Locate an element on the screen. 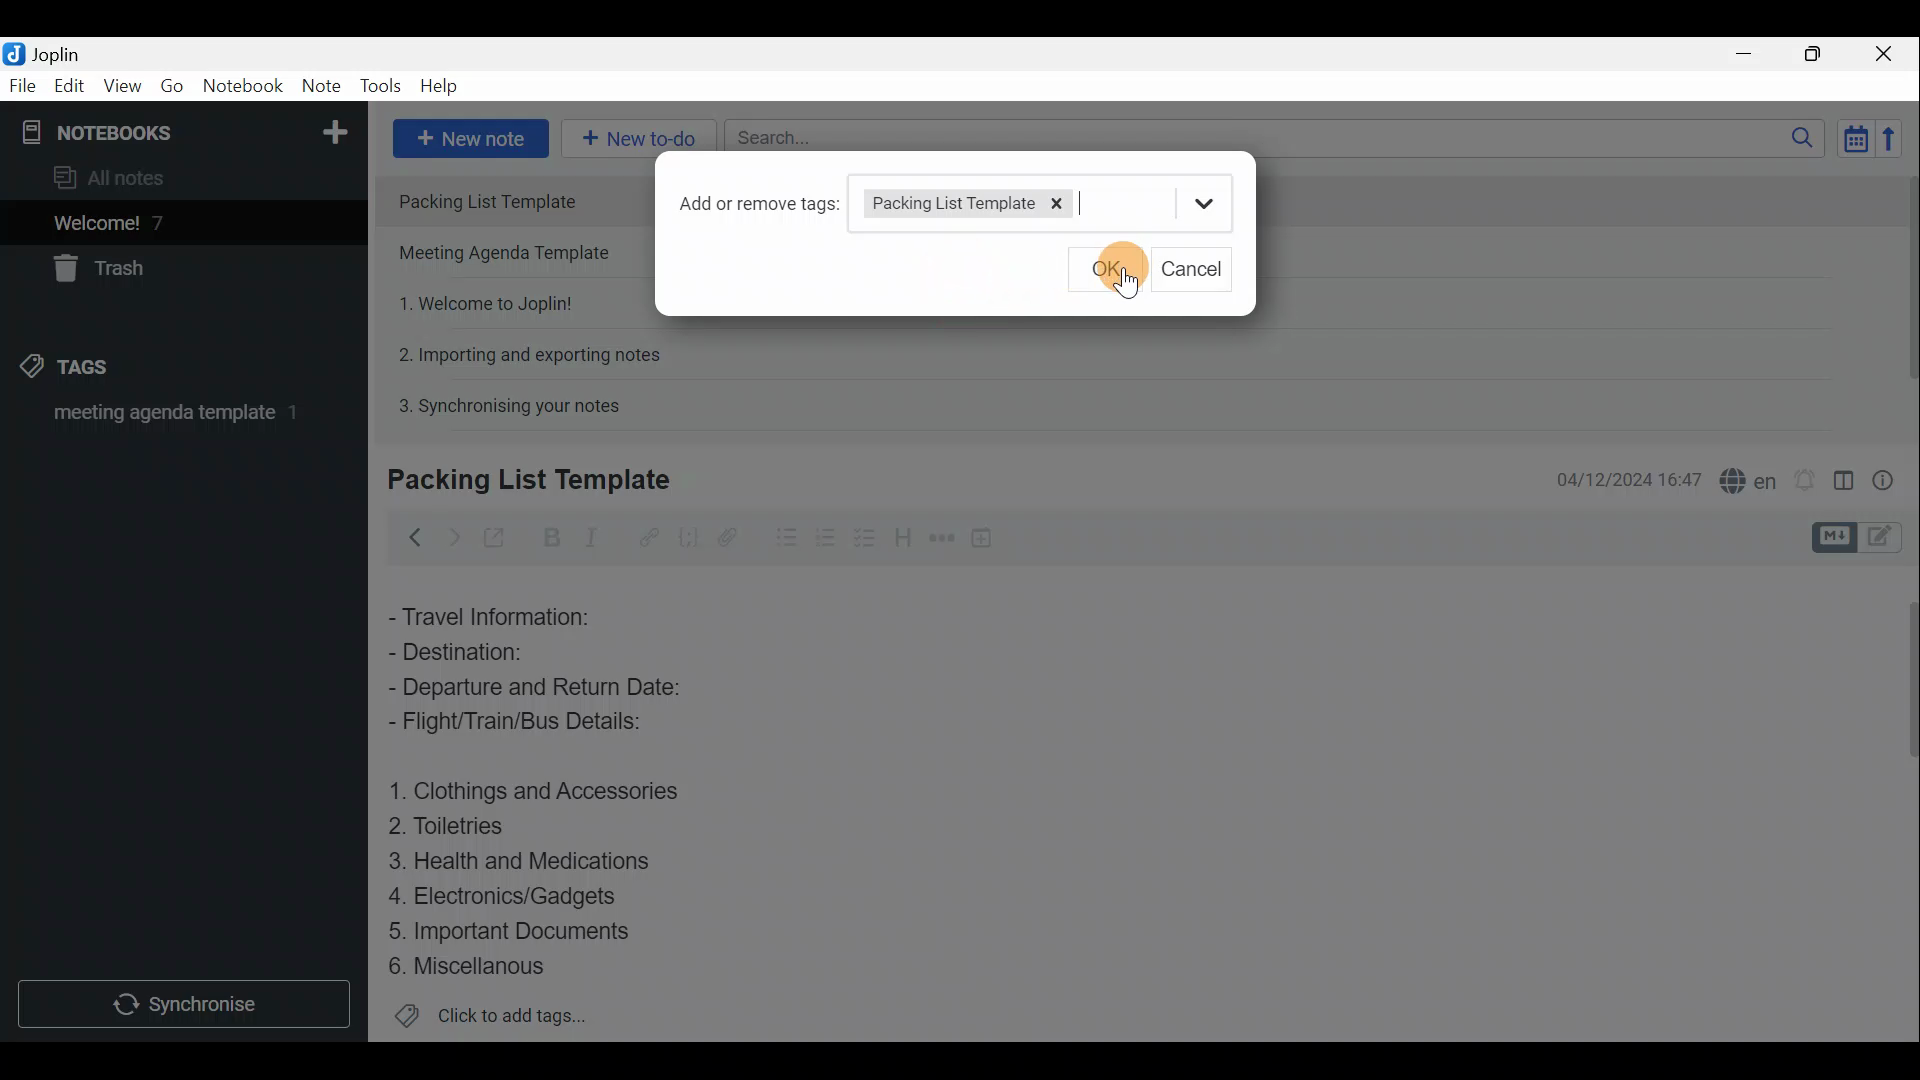  Reverse sort order is located at coordinates (1896, 137).